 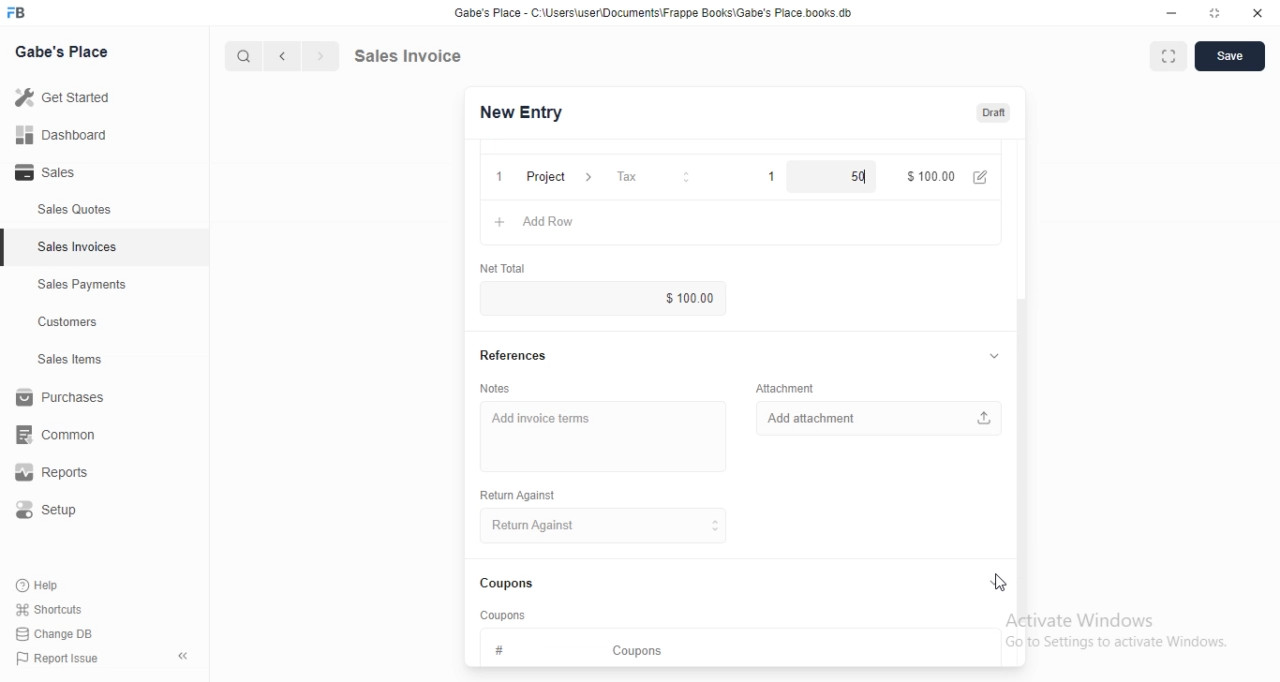 I want to click on Coupons., so click(x=508, y=584).